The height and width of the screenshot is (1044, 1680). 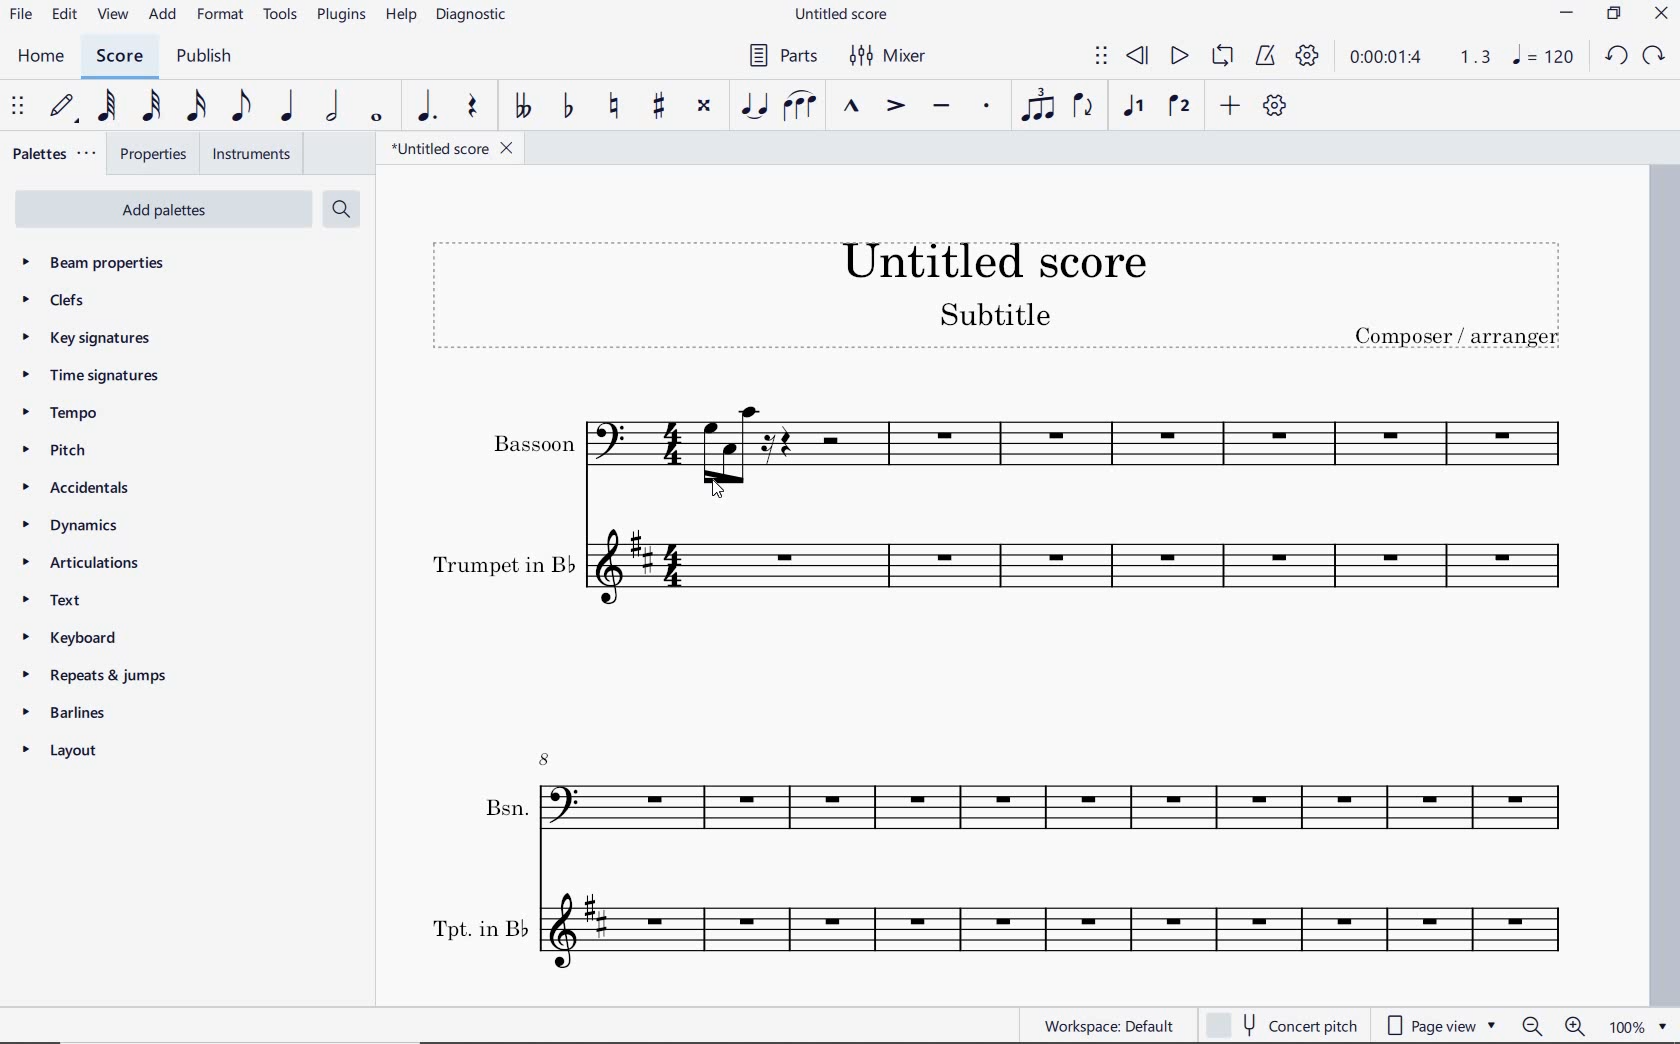 I want to click on barlines, so click(x=66, y=714).